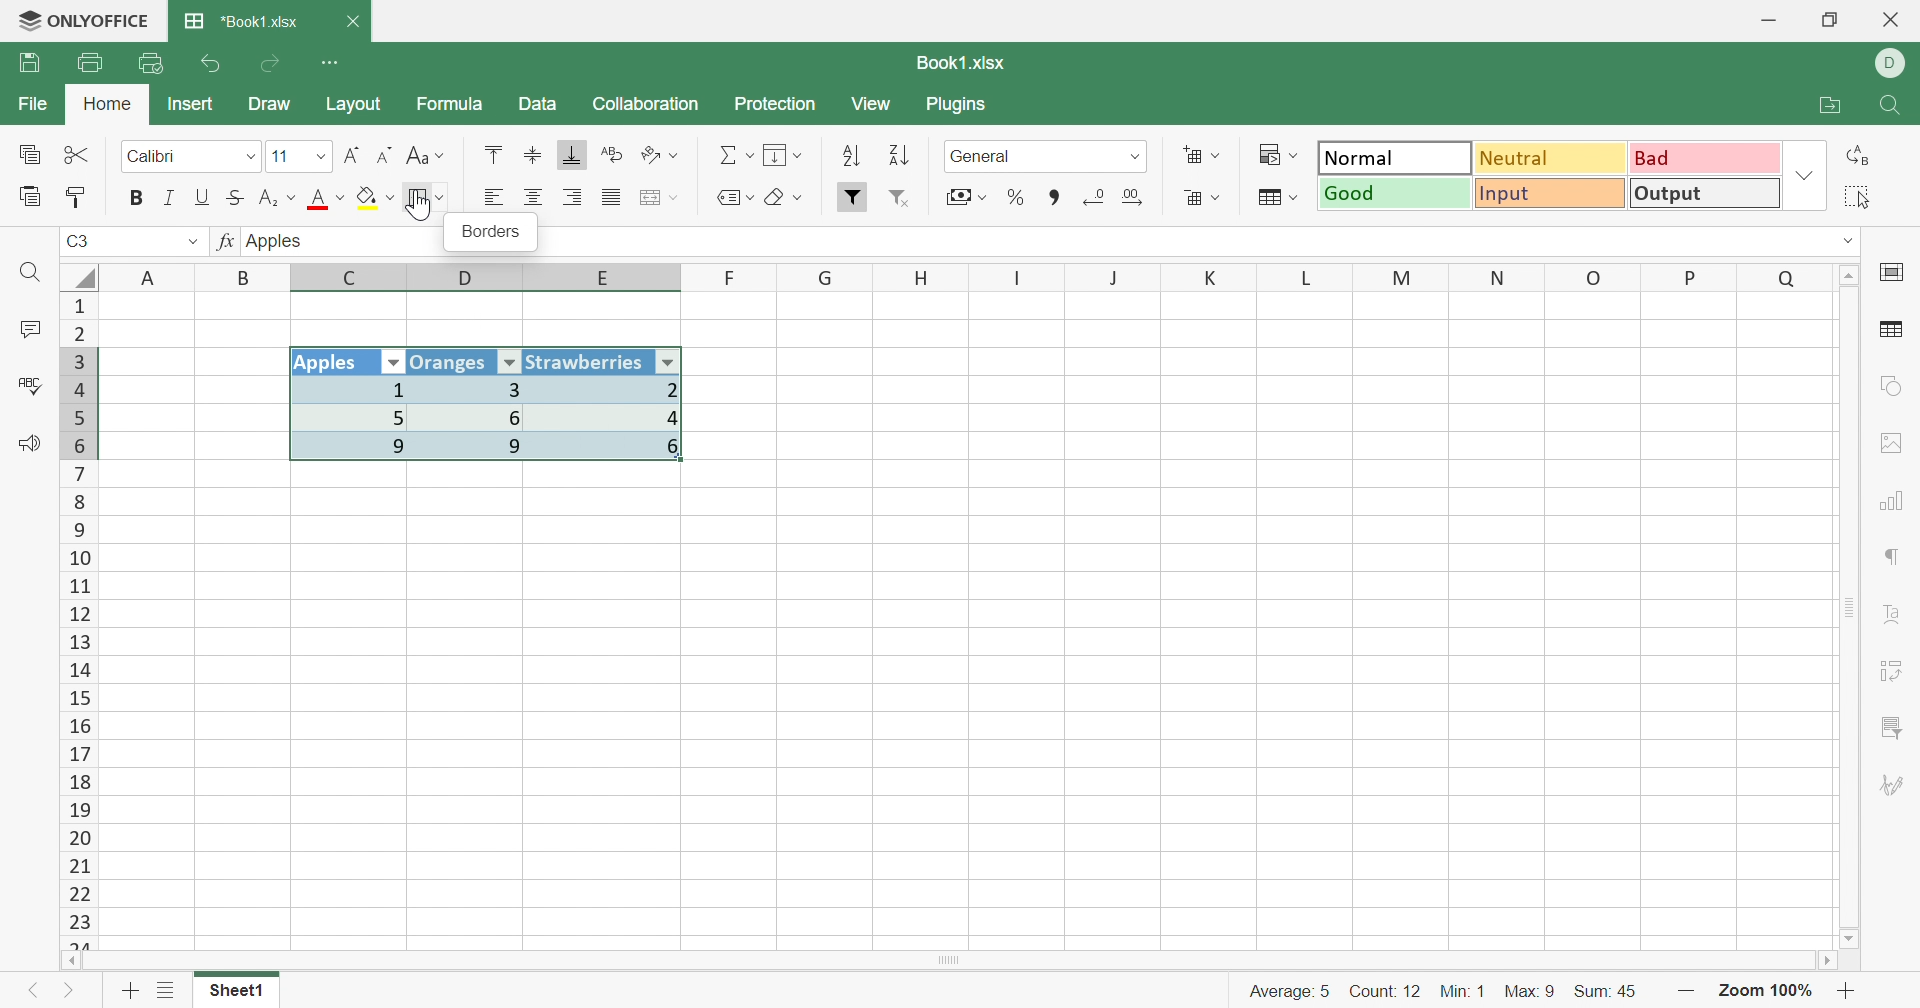  What do you see at coordinates (489, 233) in the screenshot?
I see `Borders` at bounding box center [489, 233].